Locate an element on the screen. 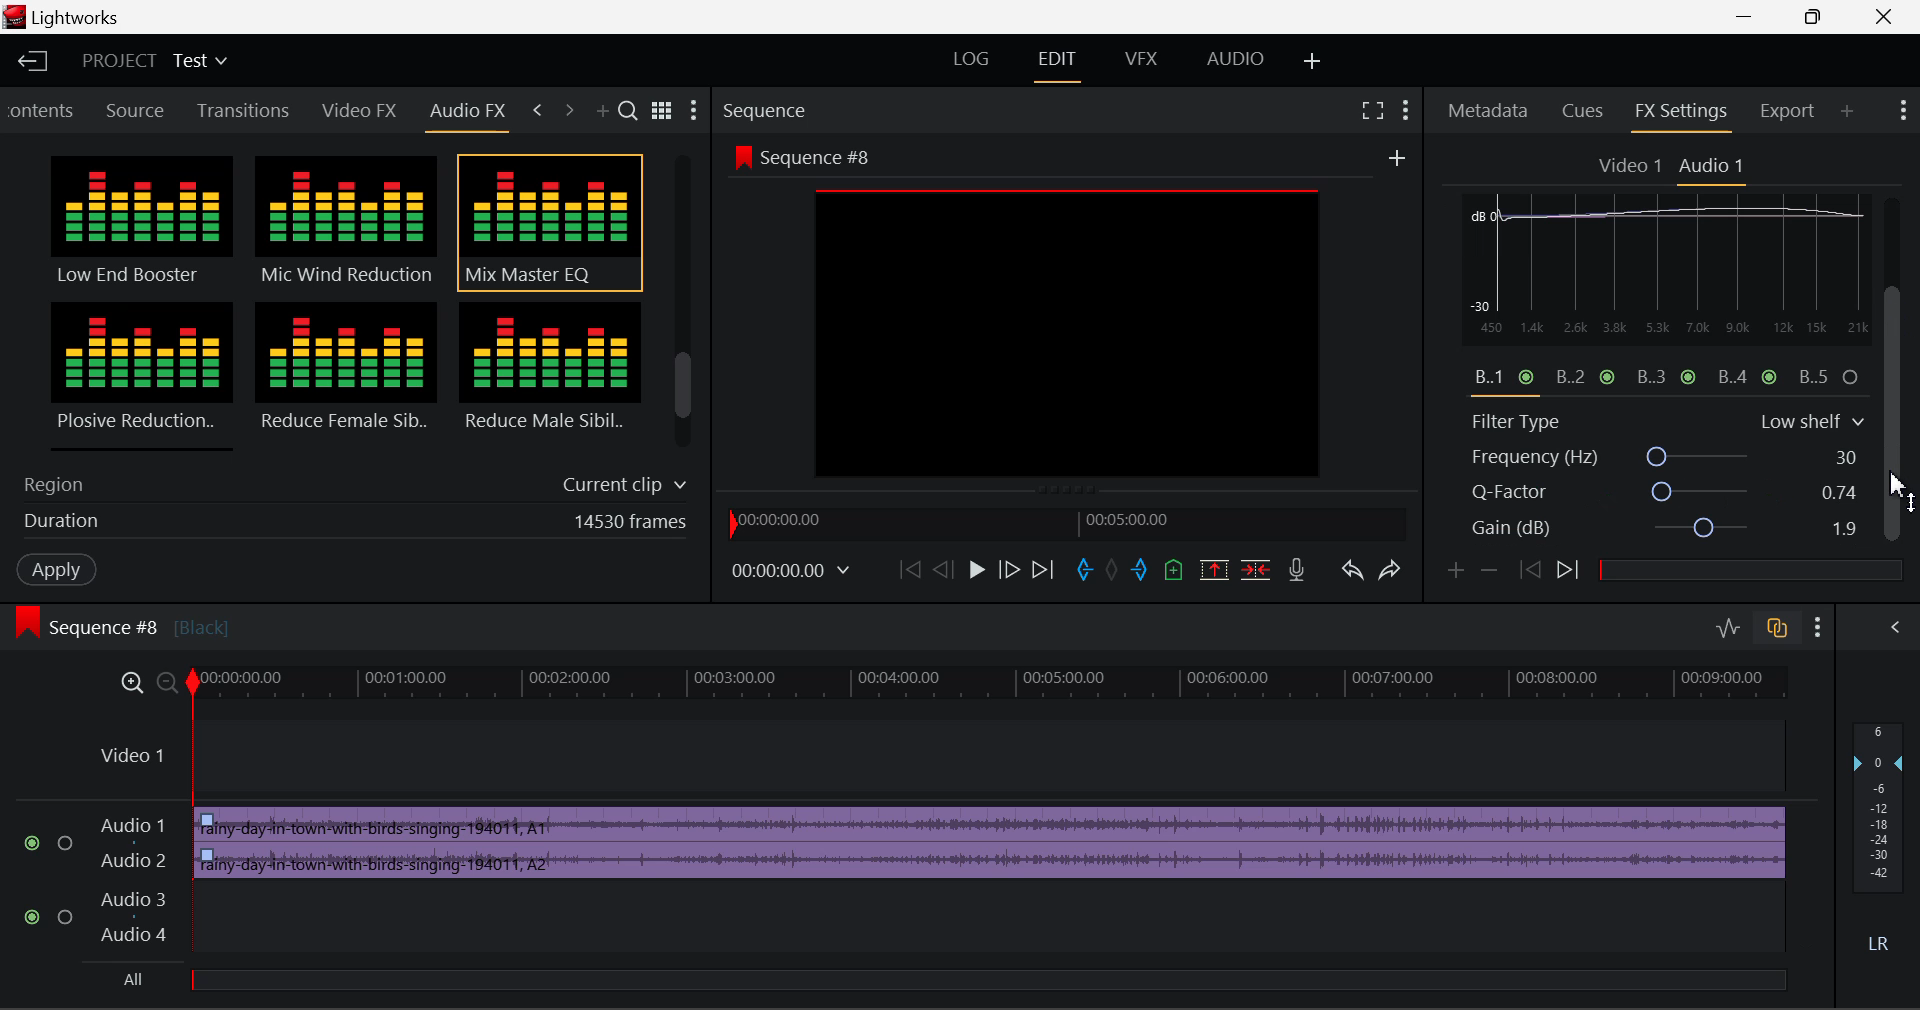 The height and width of the screenshot is (1010, 1920). EQ Menu Open is located at coordinates (1482, 208).